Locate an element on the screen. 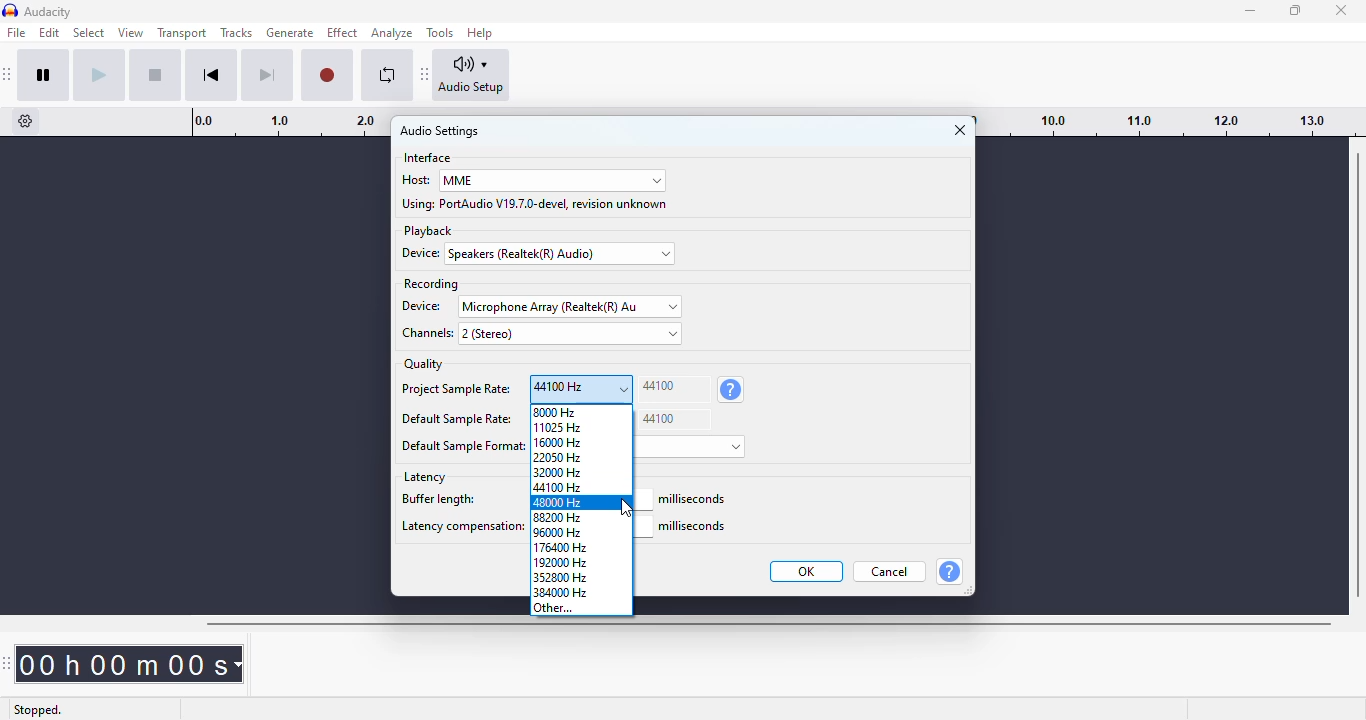 This screenshot has height=720, width=1366. 800 Hz is located at coordinates (581, 411).